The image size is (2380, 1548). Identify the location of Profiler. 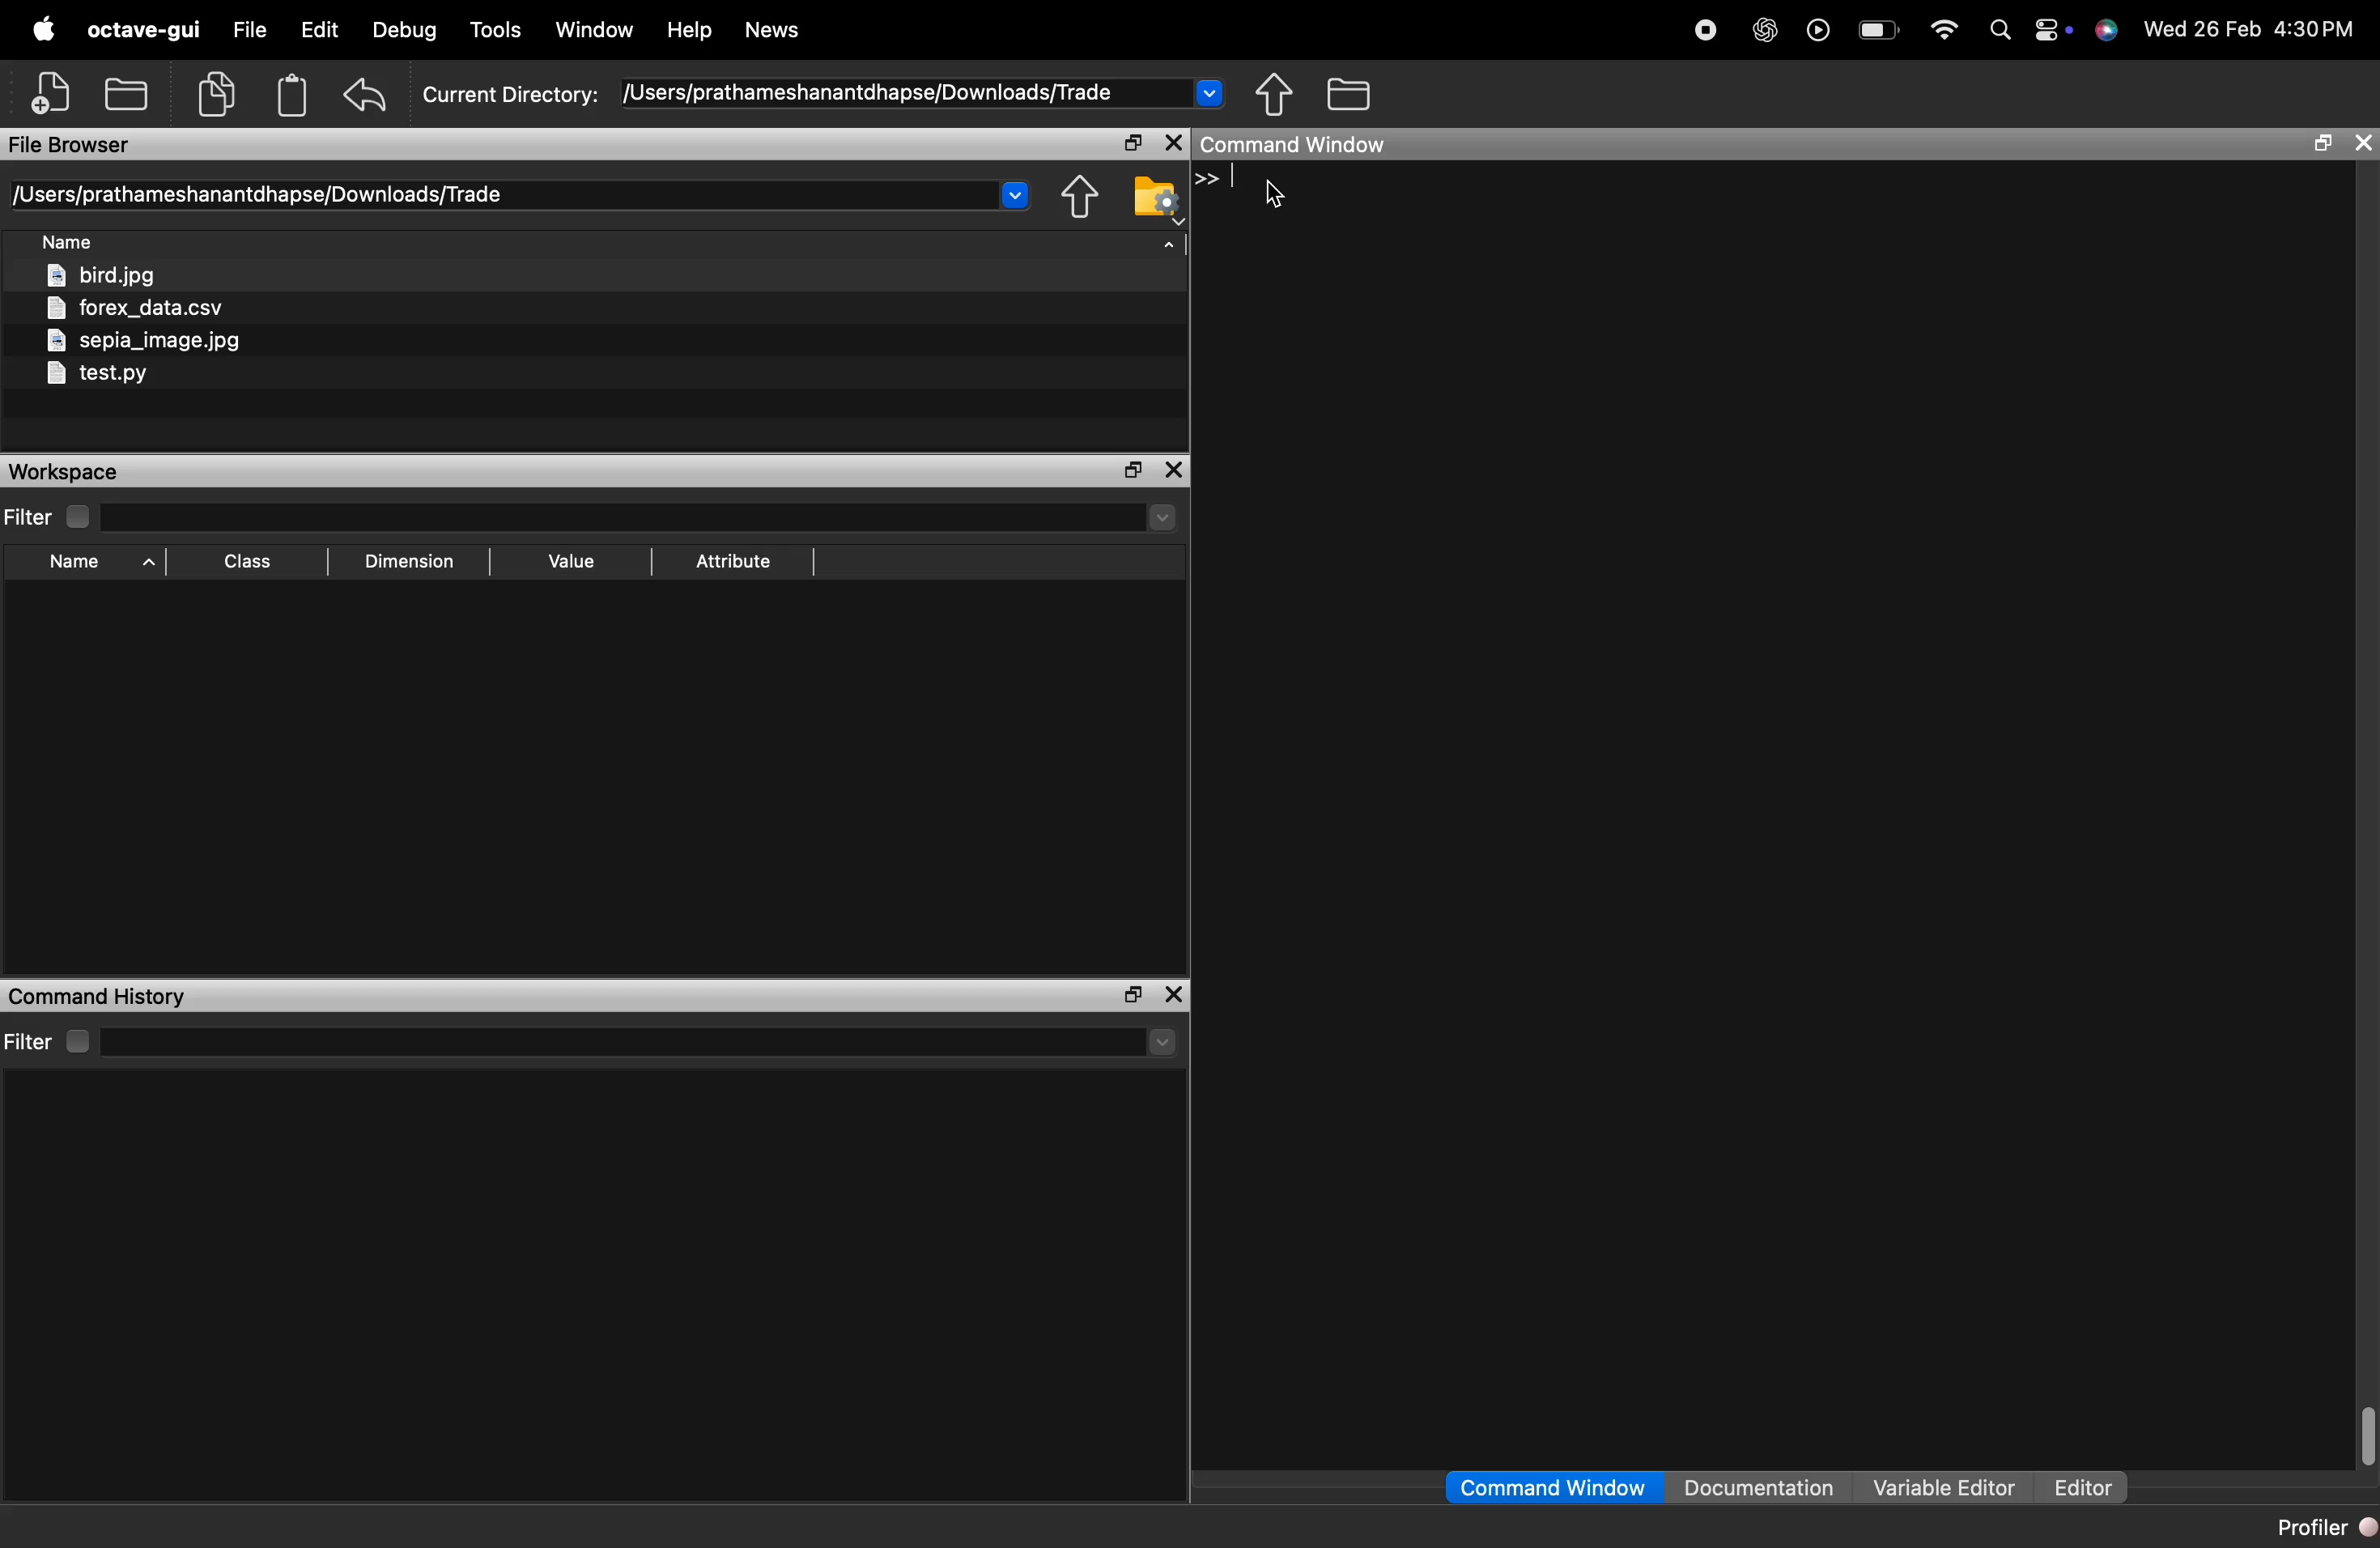
(2325, 1527).